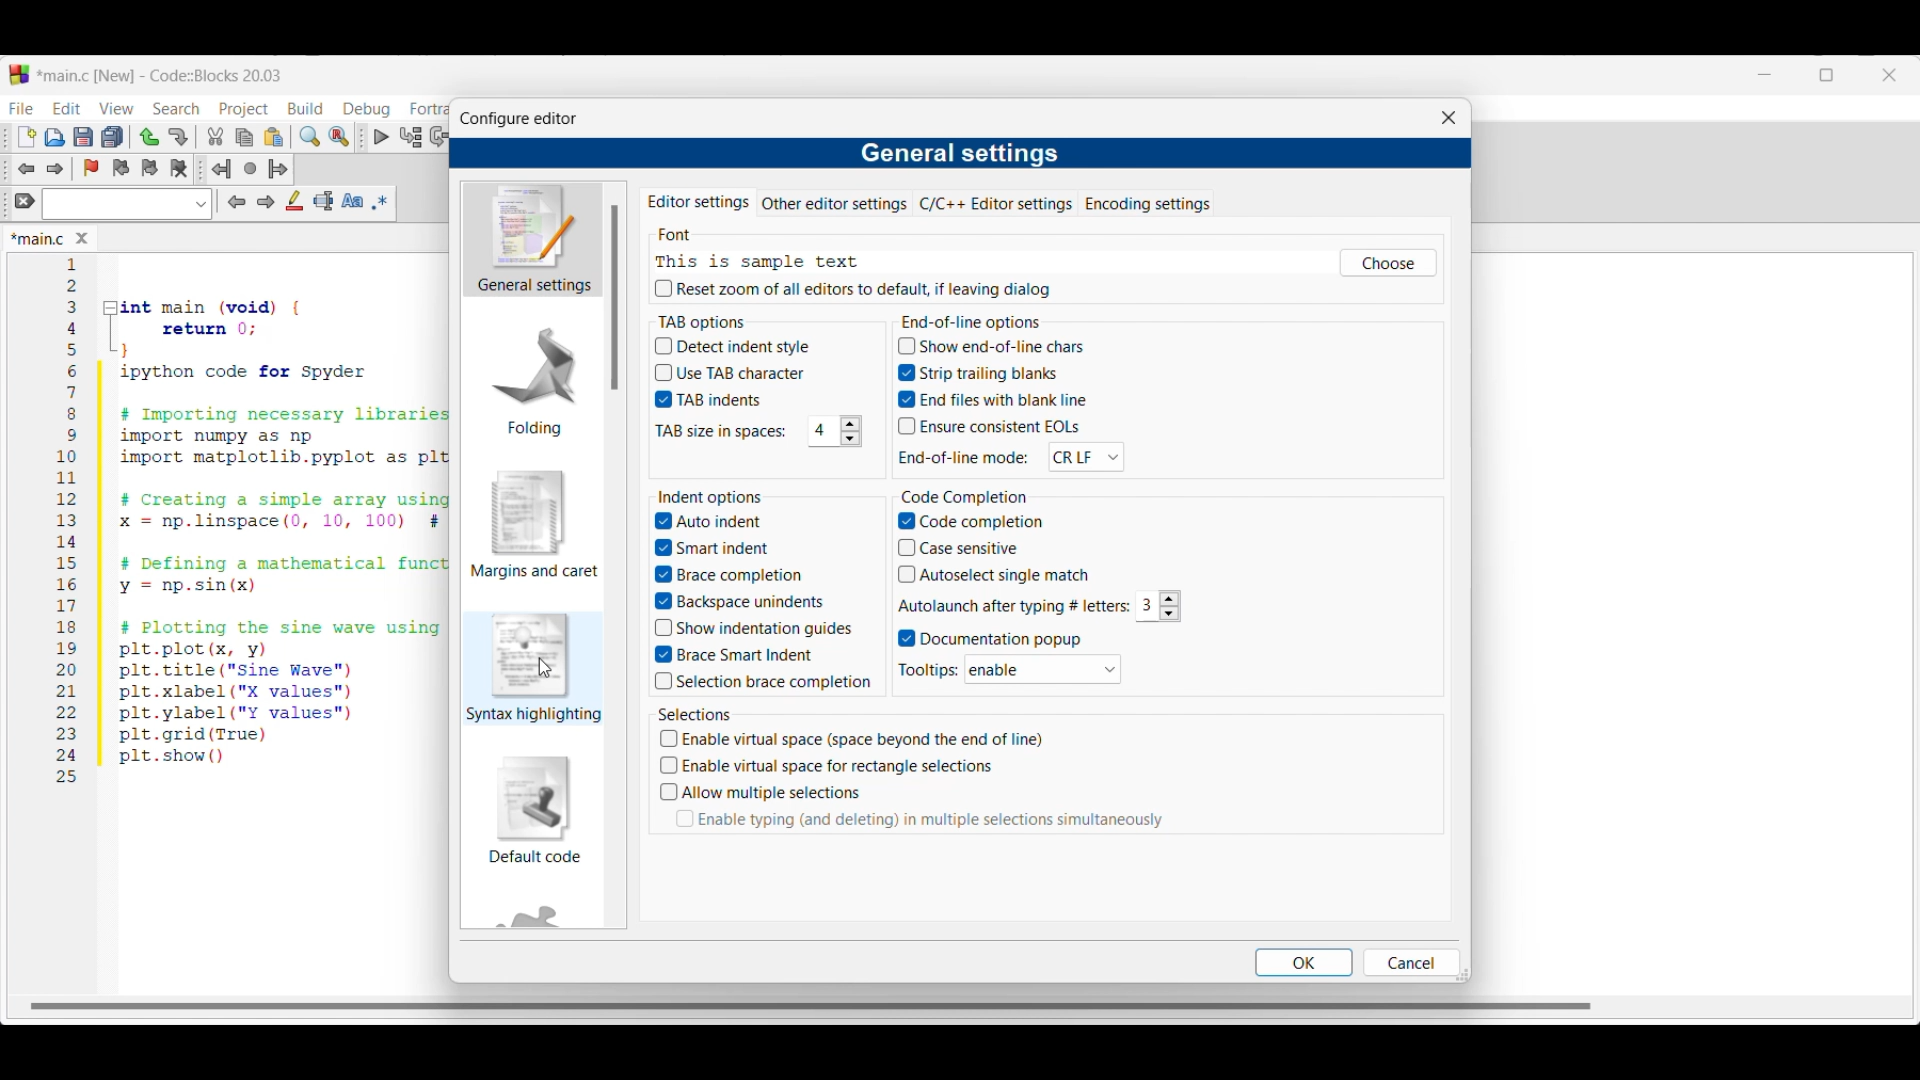 The width and height of the screenshot is (1920, 1080). What do you see at coordinates (366, 109) in the screenshot?
I see `Debug menu` at bounding box center [366, 109].